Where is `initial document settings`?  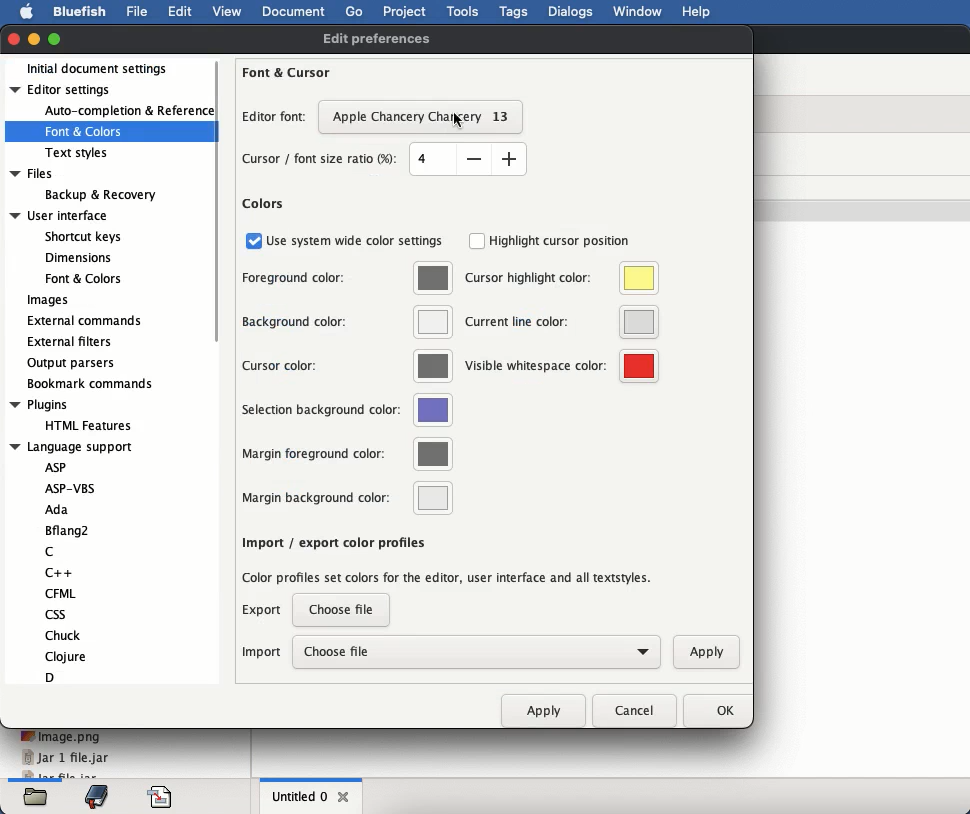
initial document settings is located at coordinates (104, 68).